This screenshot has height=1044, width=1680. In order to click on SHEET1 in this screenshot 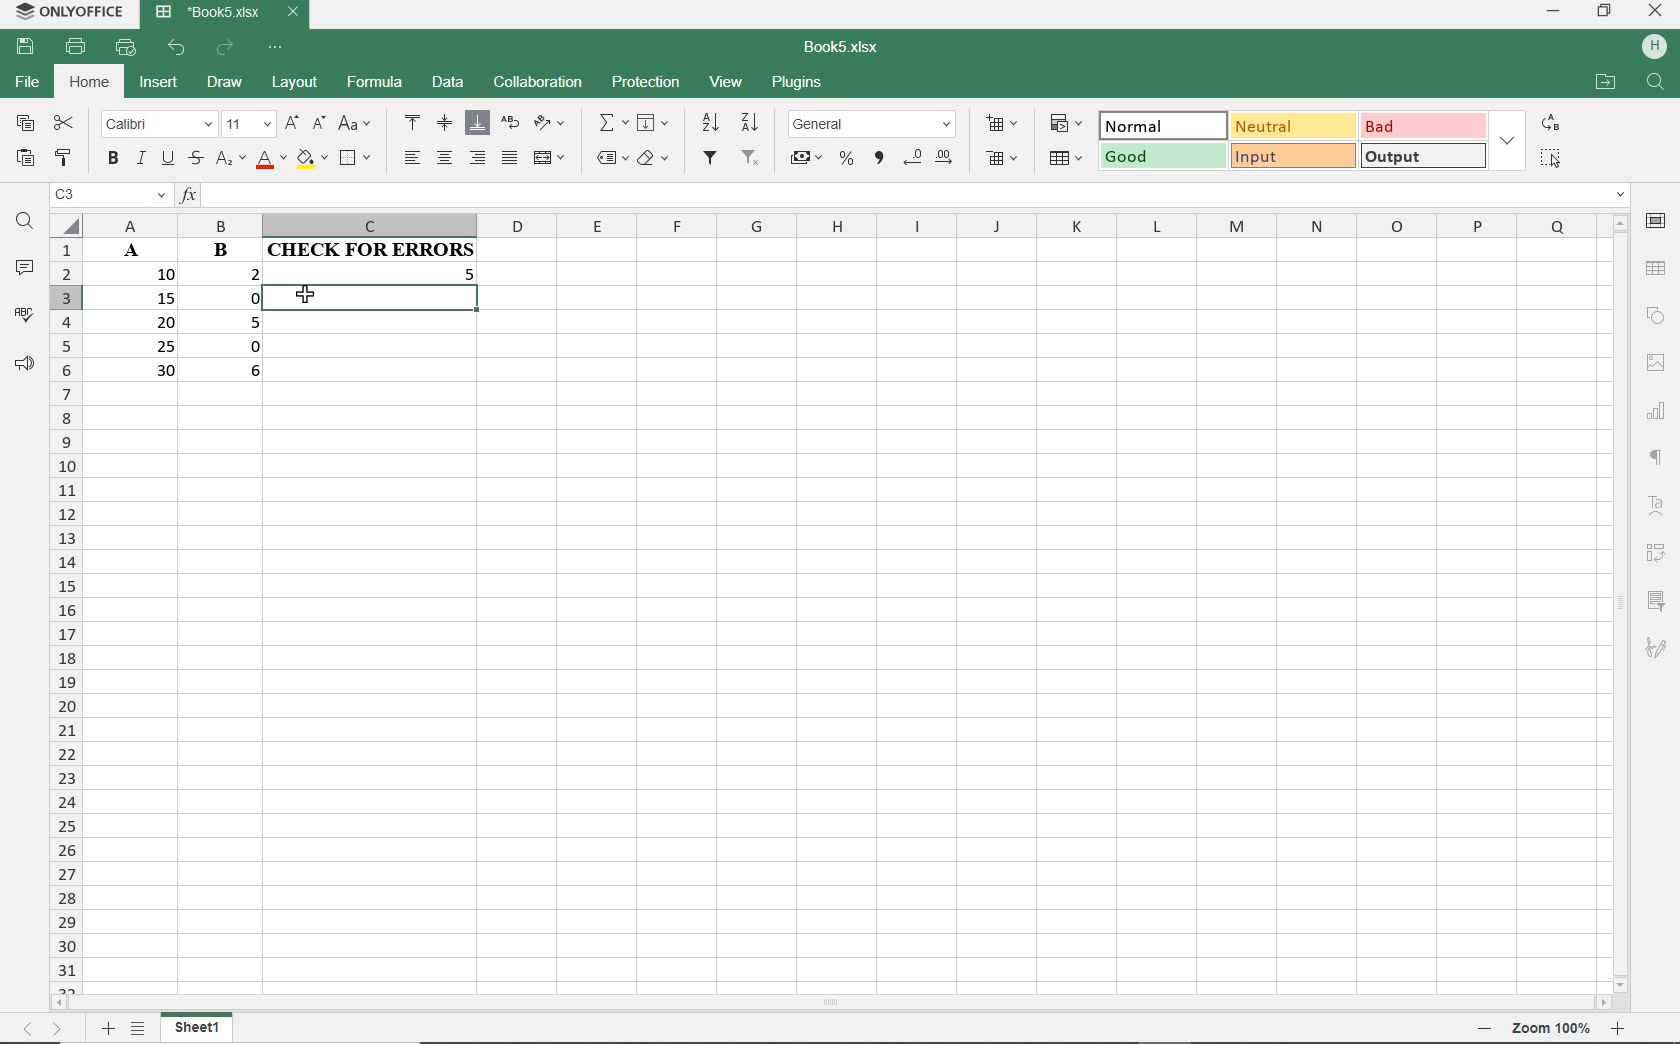, I will do `click(196, 1031)`.